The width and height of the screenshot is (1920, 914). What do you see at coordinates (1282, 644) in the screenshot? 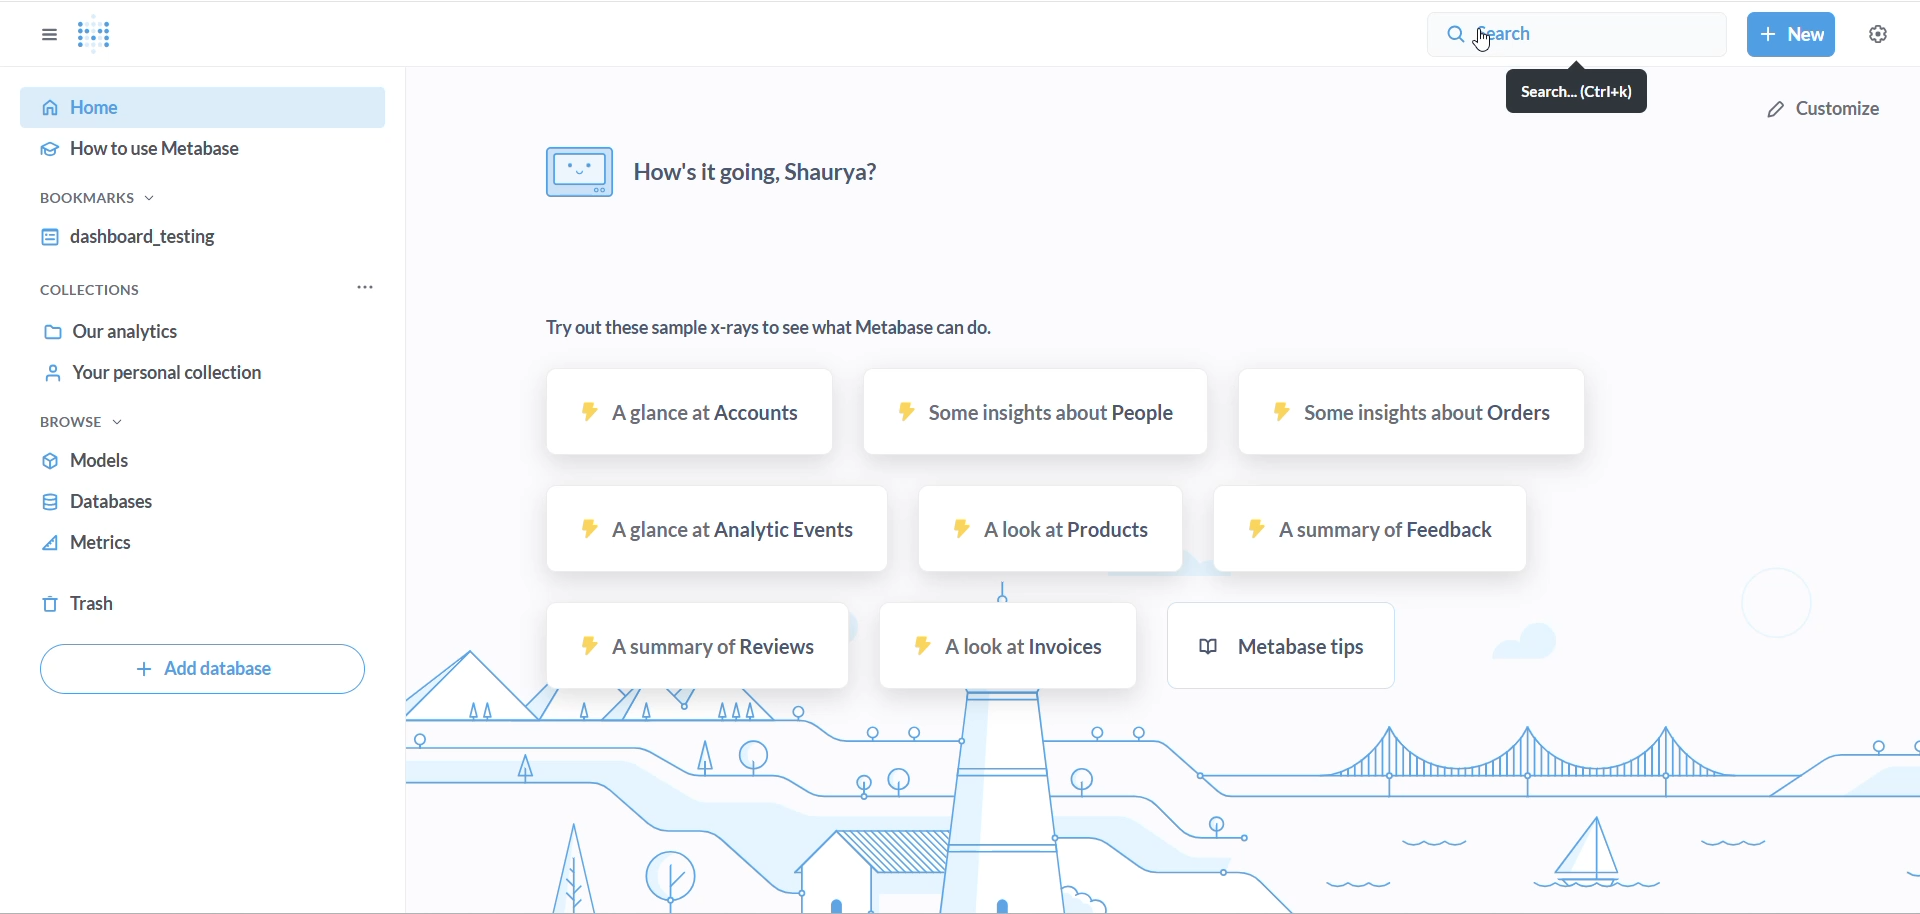
I see `metabase tips` at bounding box center [1282, 644].